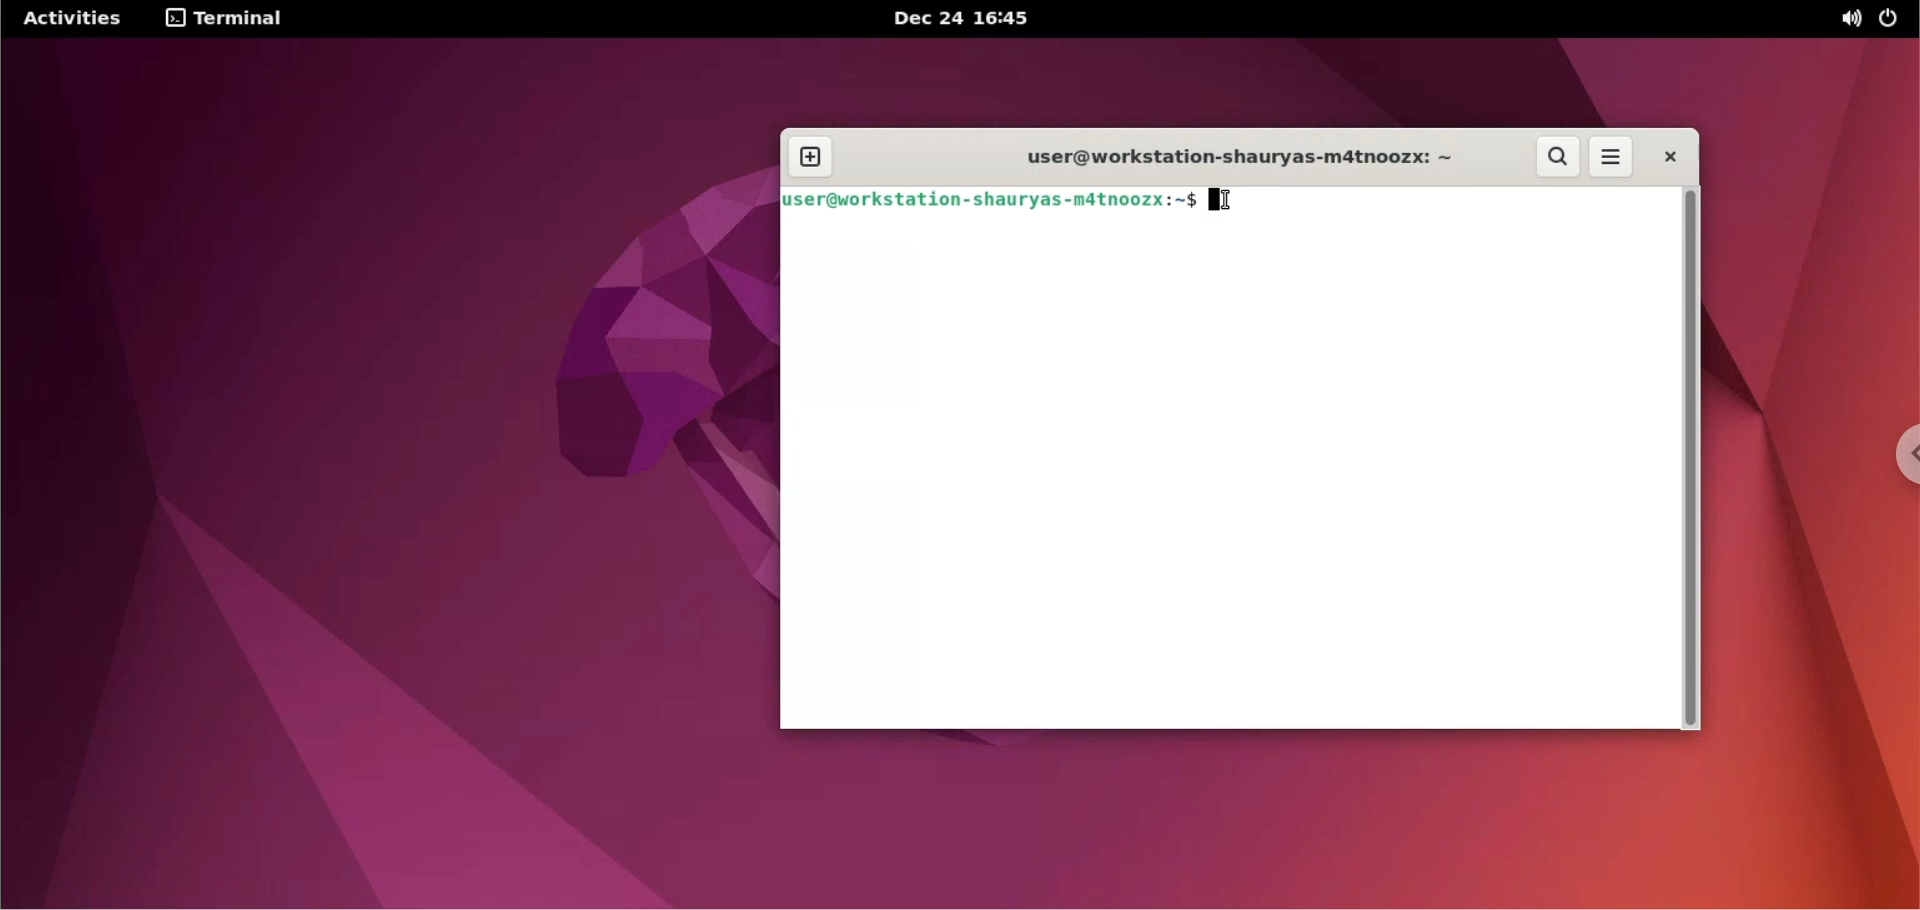 This screenshot has width=1920, height=910. Describe the element at coordinates (965, 19) in the screenshot. I see `Dec 24 16'45` at that location.